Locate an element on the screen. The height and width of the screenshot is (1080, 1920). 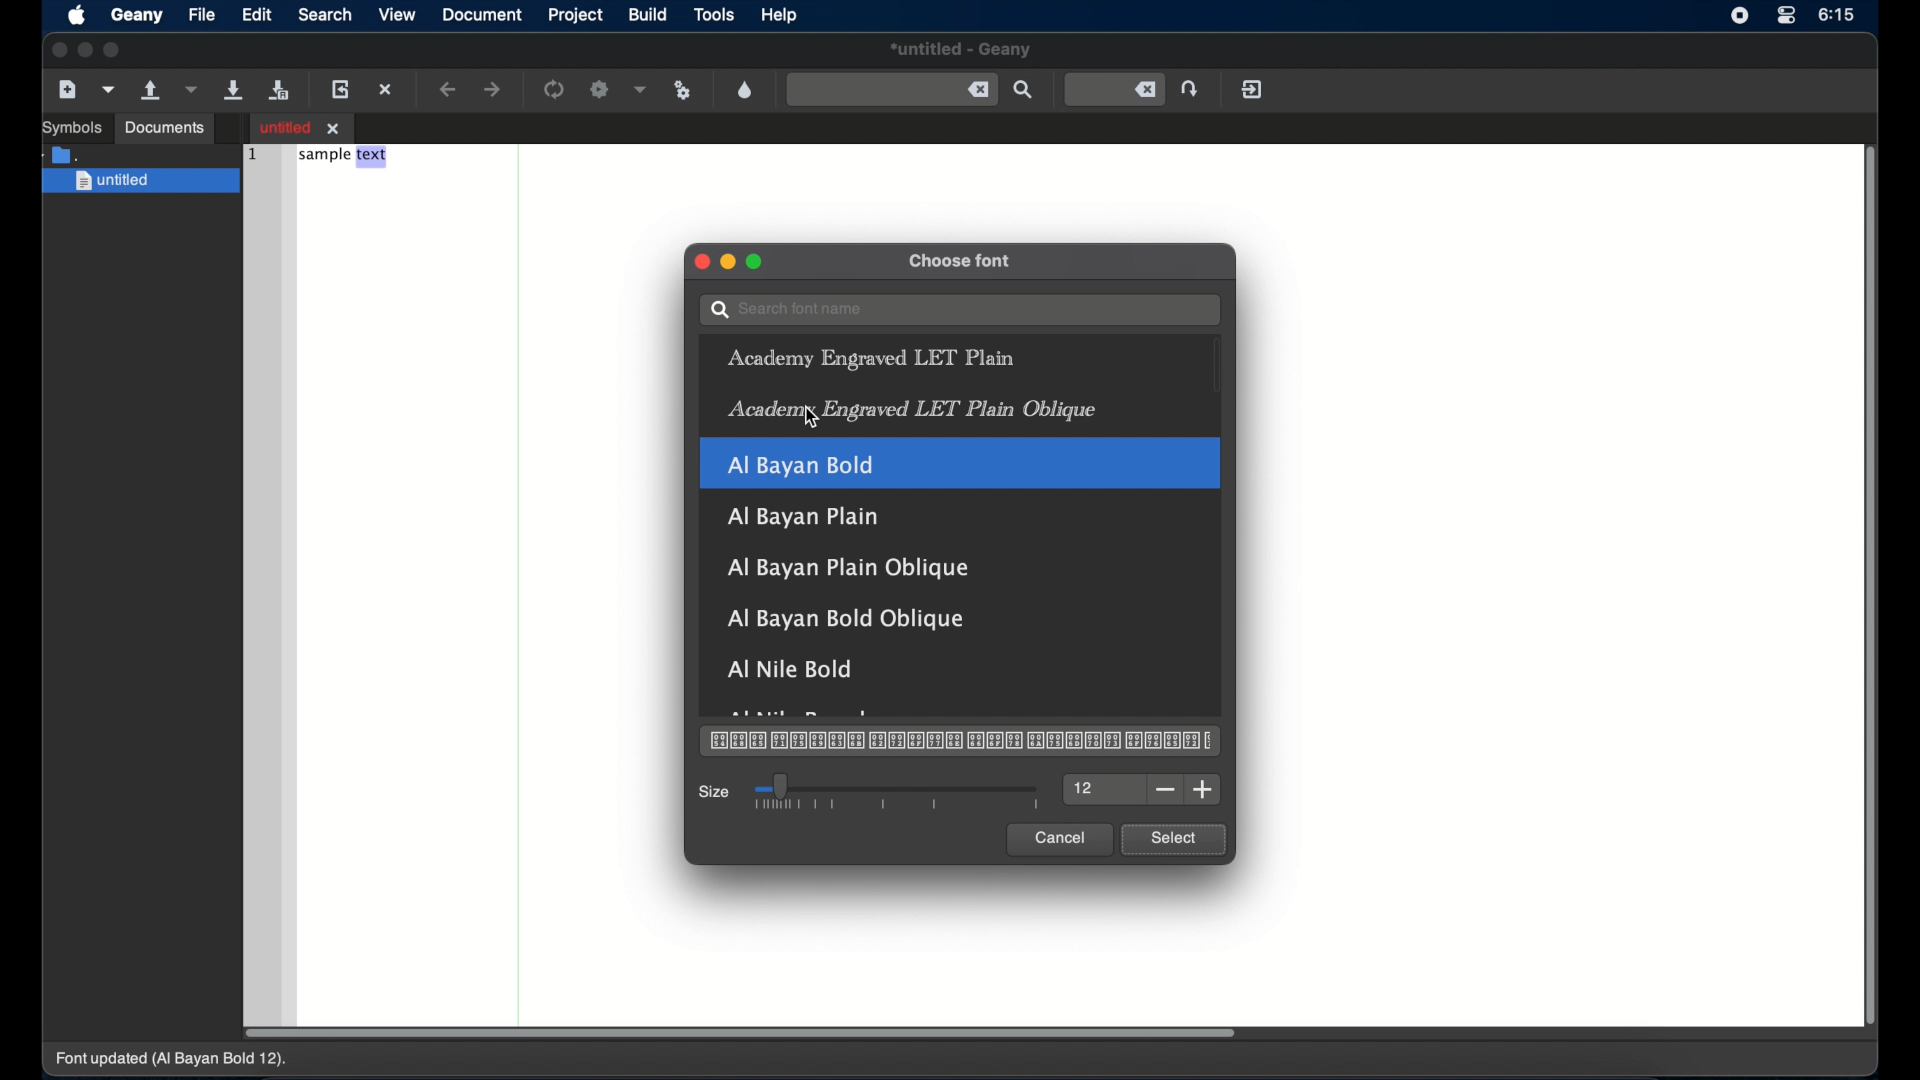
academy engraved LET plain is located at coordinates (870, 359).